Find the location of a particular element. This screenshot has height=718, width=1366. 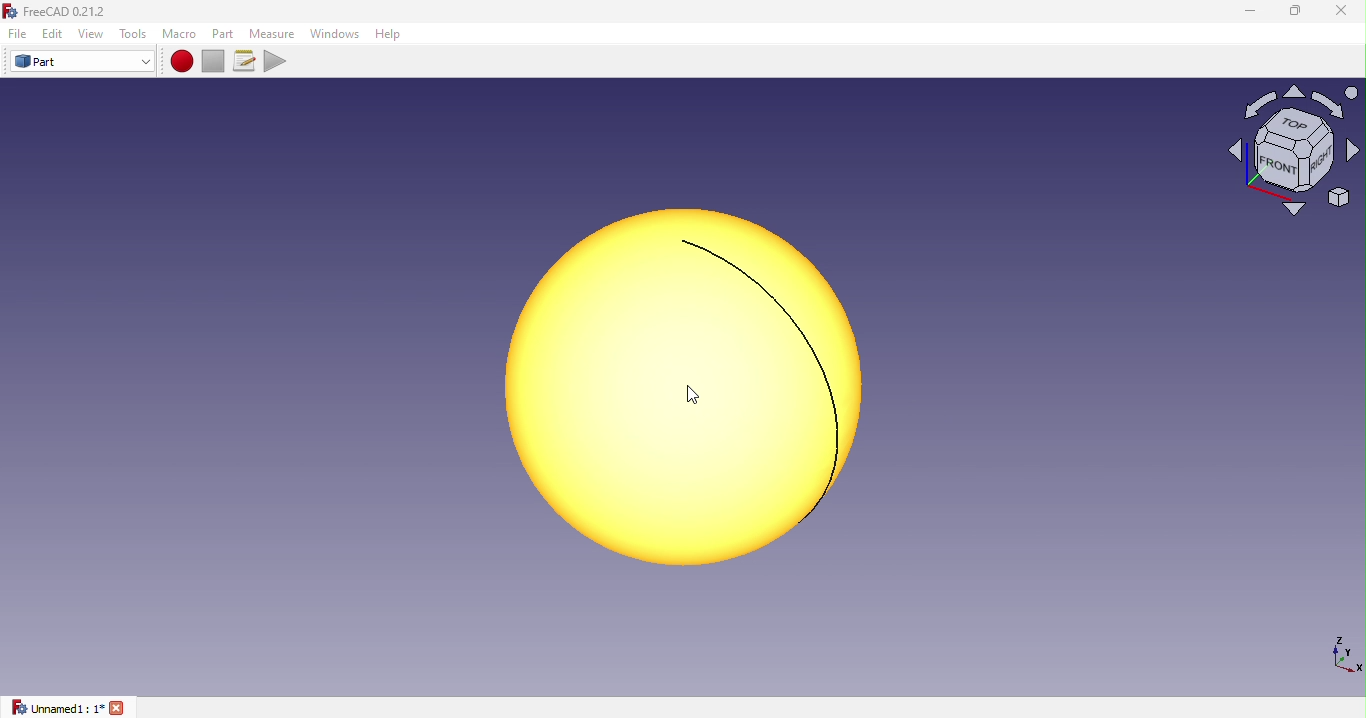

Macro recording is located at coordinates (183, 61).